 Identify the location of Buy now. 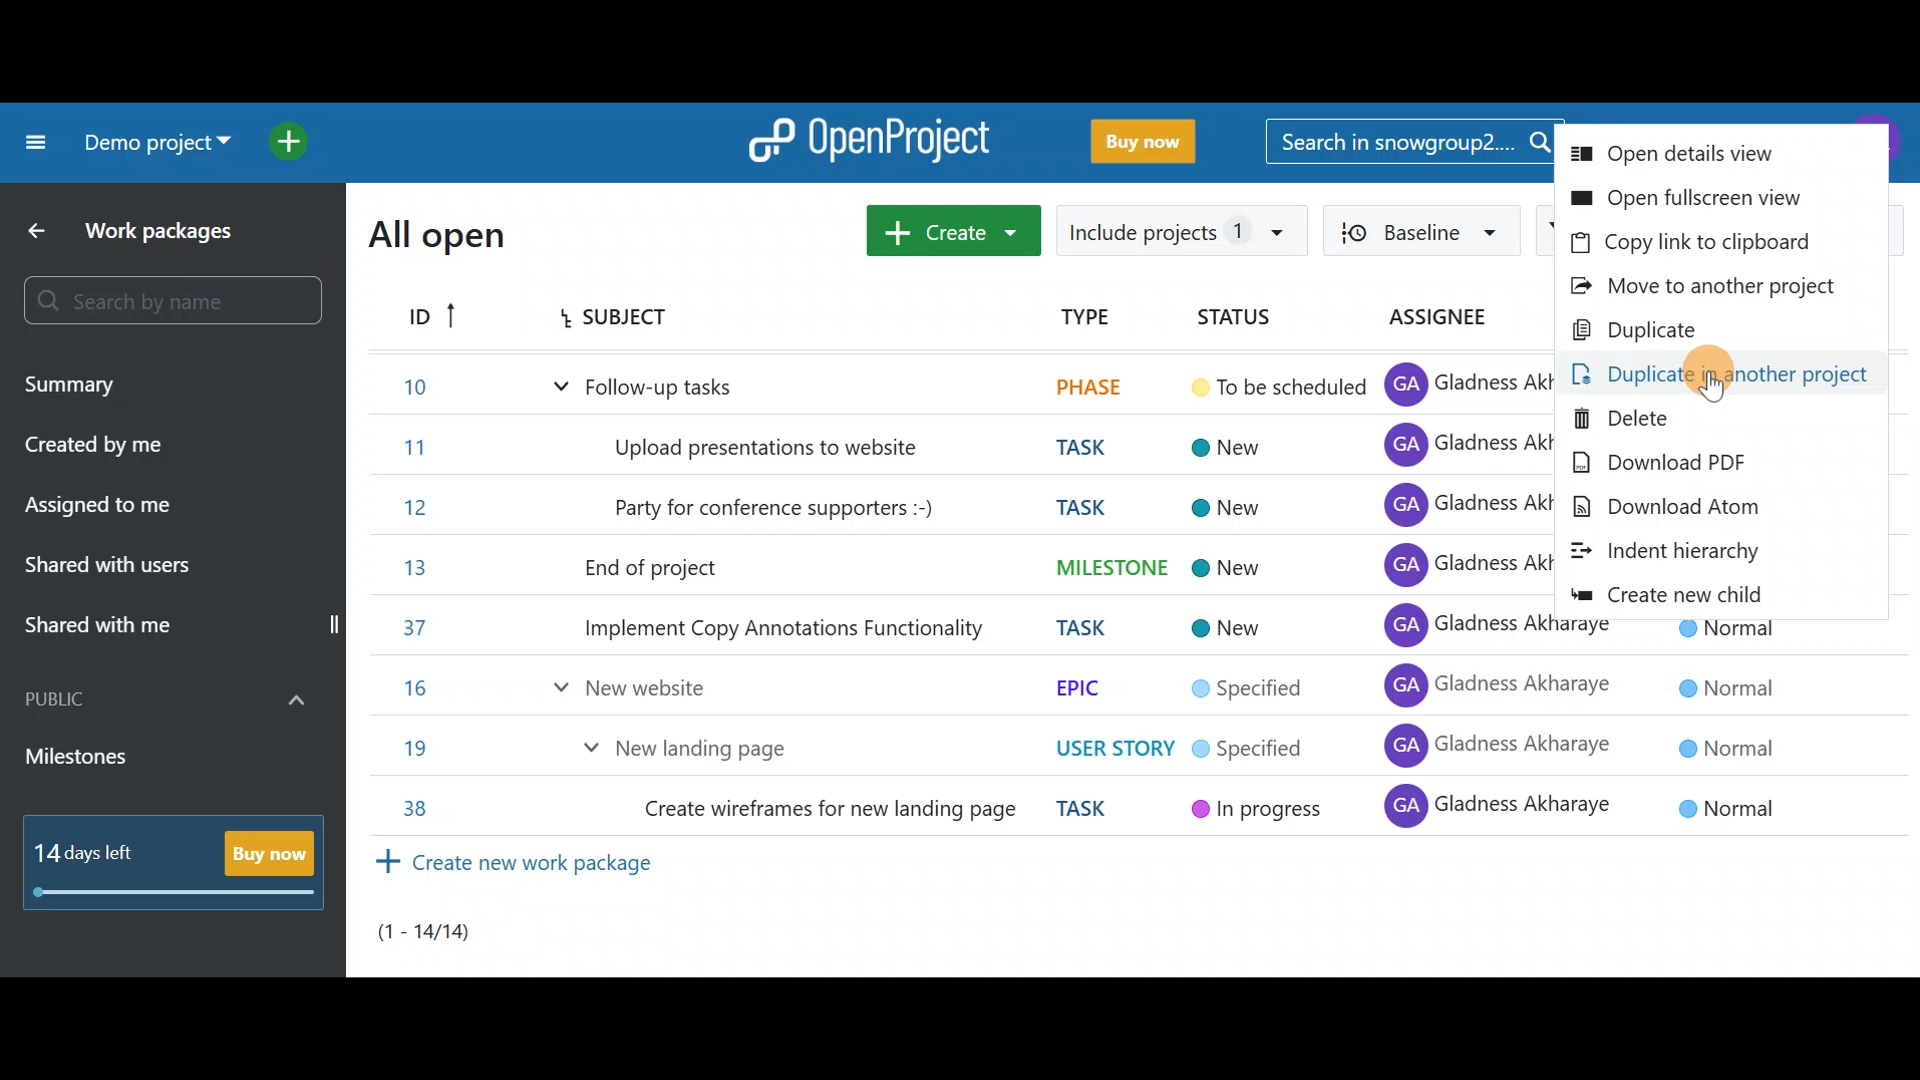
(1134, 142).